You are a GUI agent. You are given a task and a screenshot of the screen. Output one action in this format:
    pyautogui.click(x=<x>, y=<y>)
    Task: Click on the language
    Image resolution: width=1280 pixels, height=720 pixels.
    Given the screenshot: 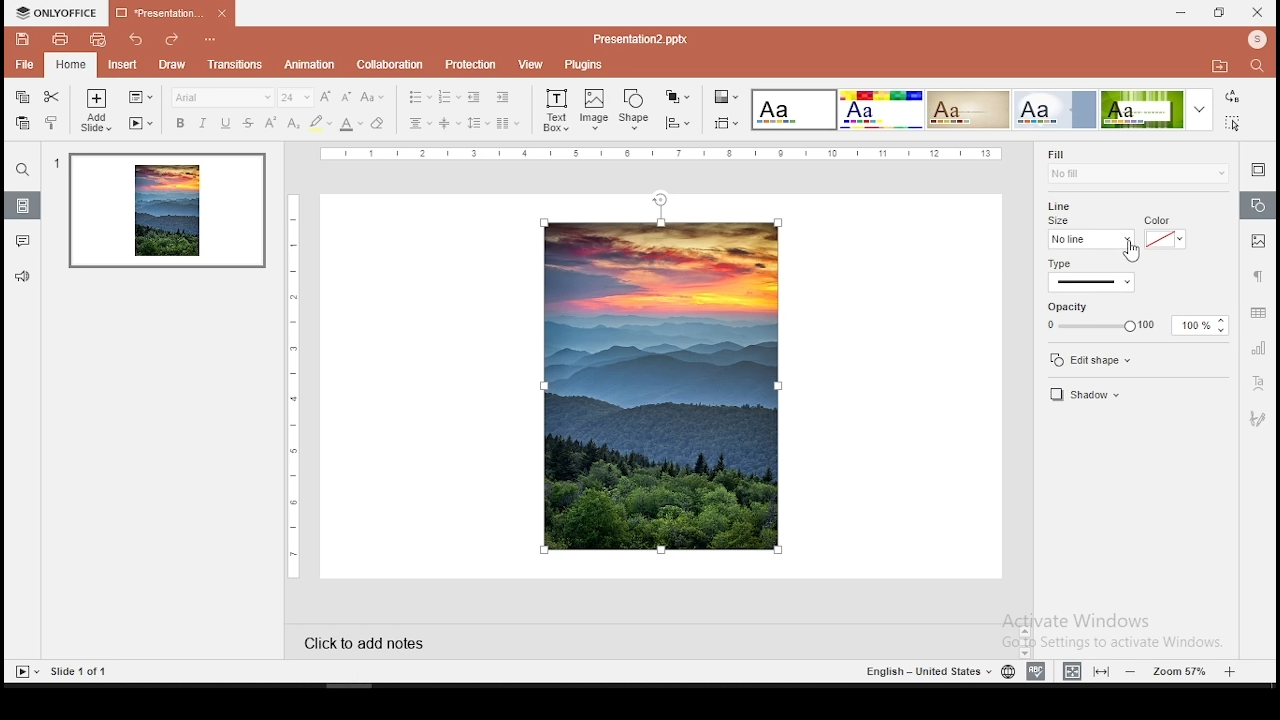 What is the action you would take?
    pyautogui.click(x=1007, y=671)
    